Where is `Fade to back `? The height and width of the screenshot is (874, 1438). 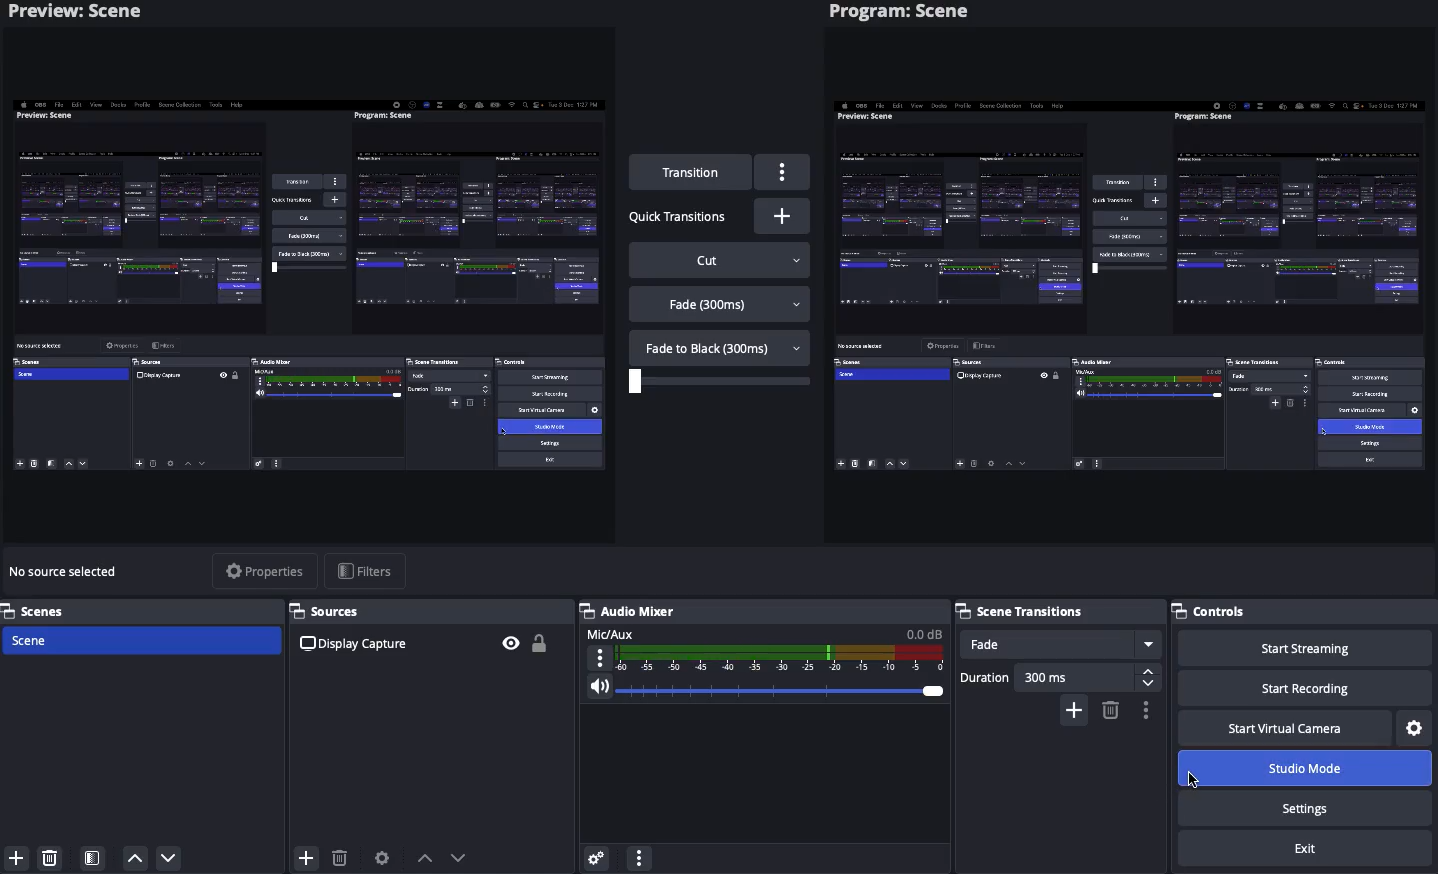
Fade to back  is located at coordinates (721, 346).